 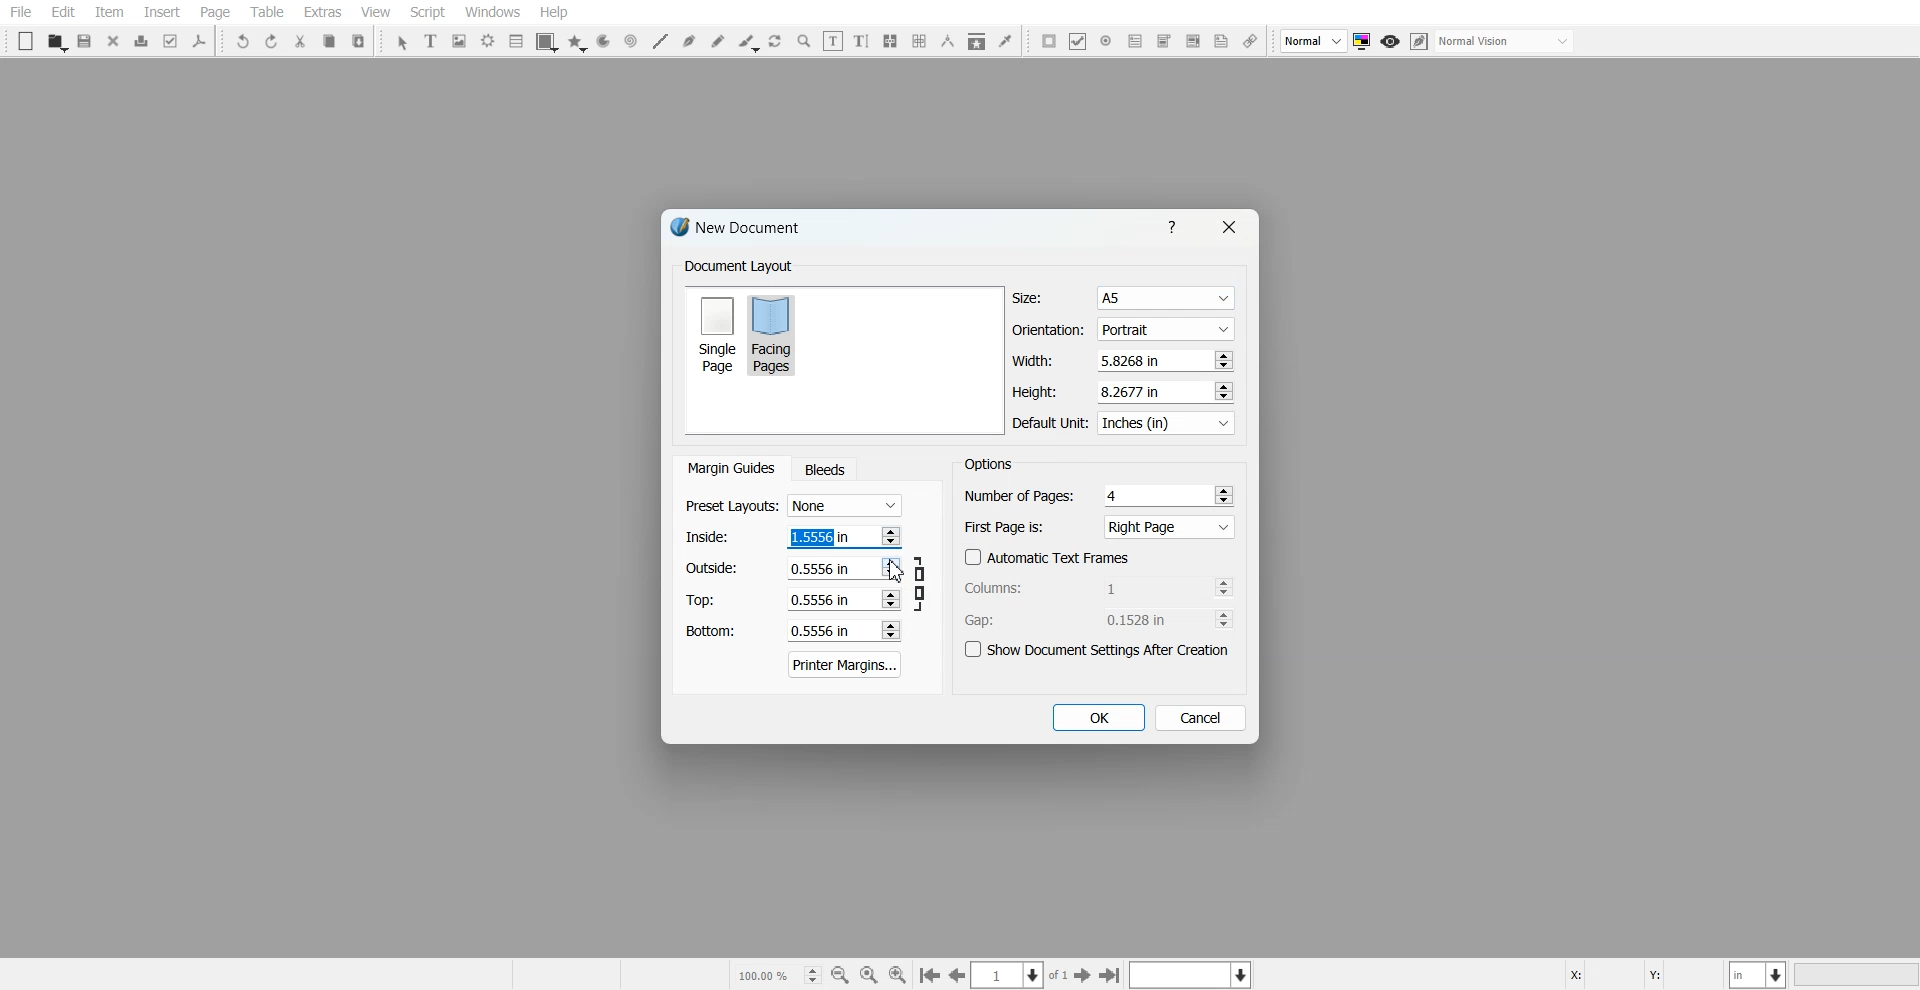 What do you see at coordinates (793, 599) in the screenshot?
I see `Top margin adjuster` at bounding box center [793, 599].